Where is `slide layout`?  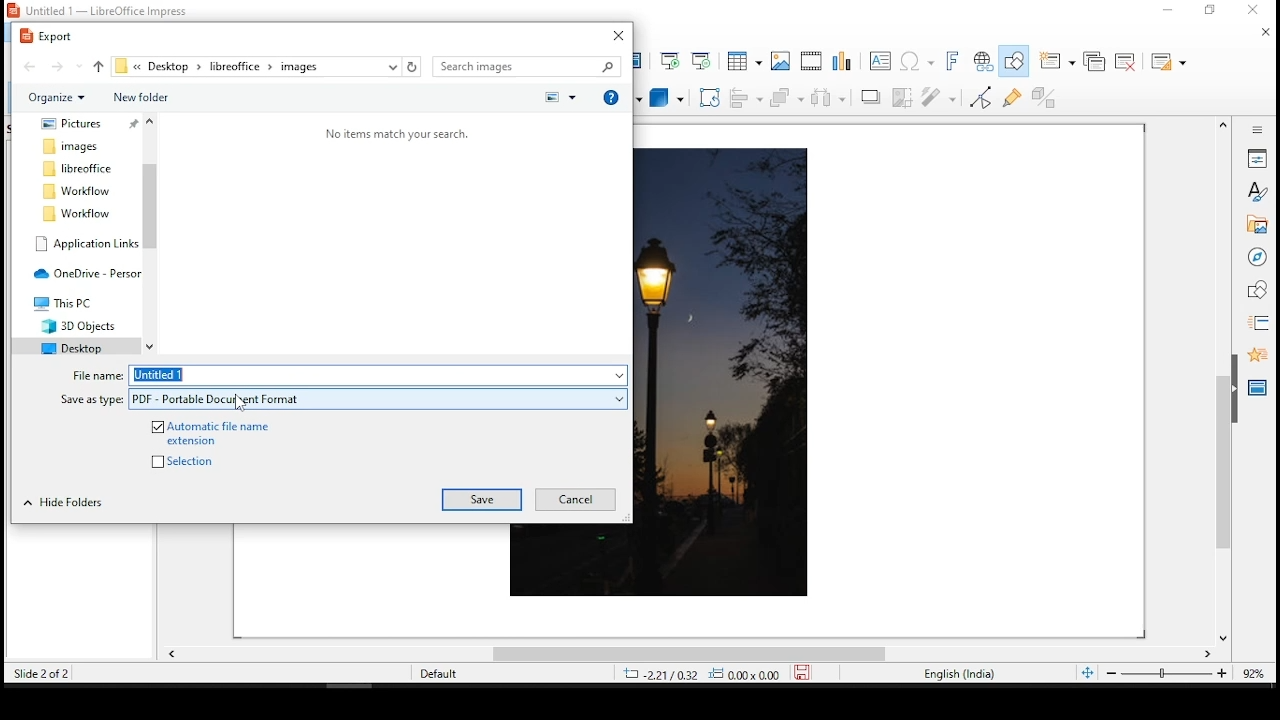
slide layout is located at coordinates (1169, 61).